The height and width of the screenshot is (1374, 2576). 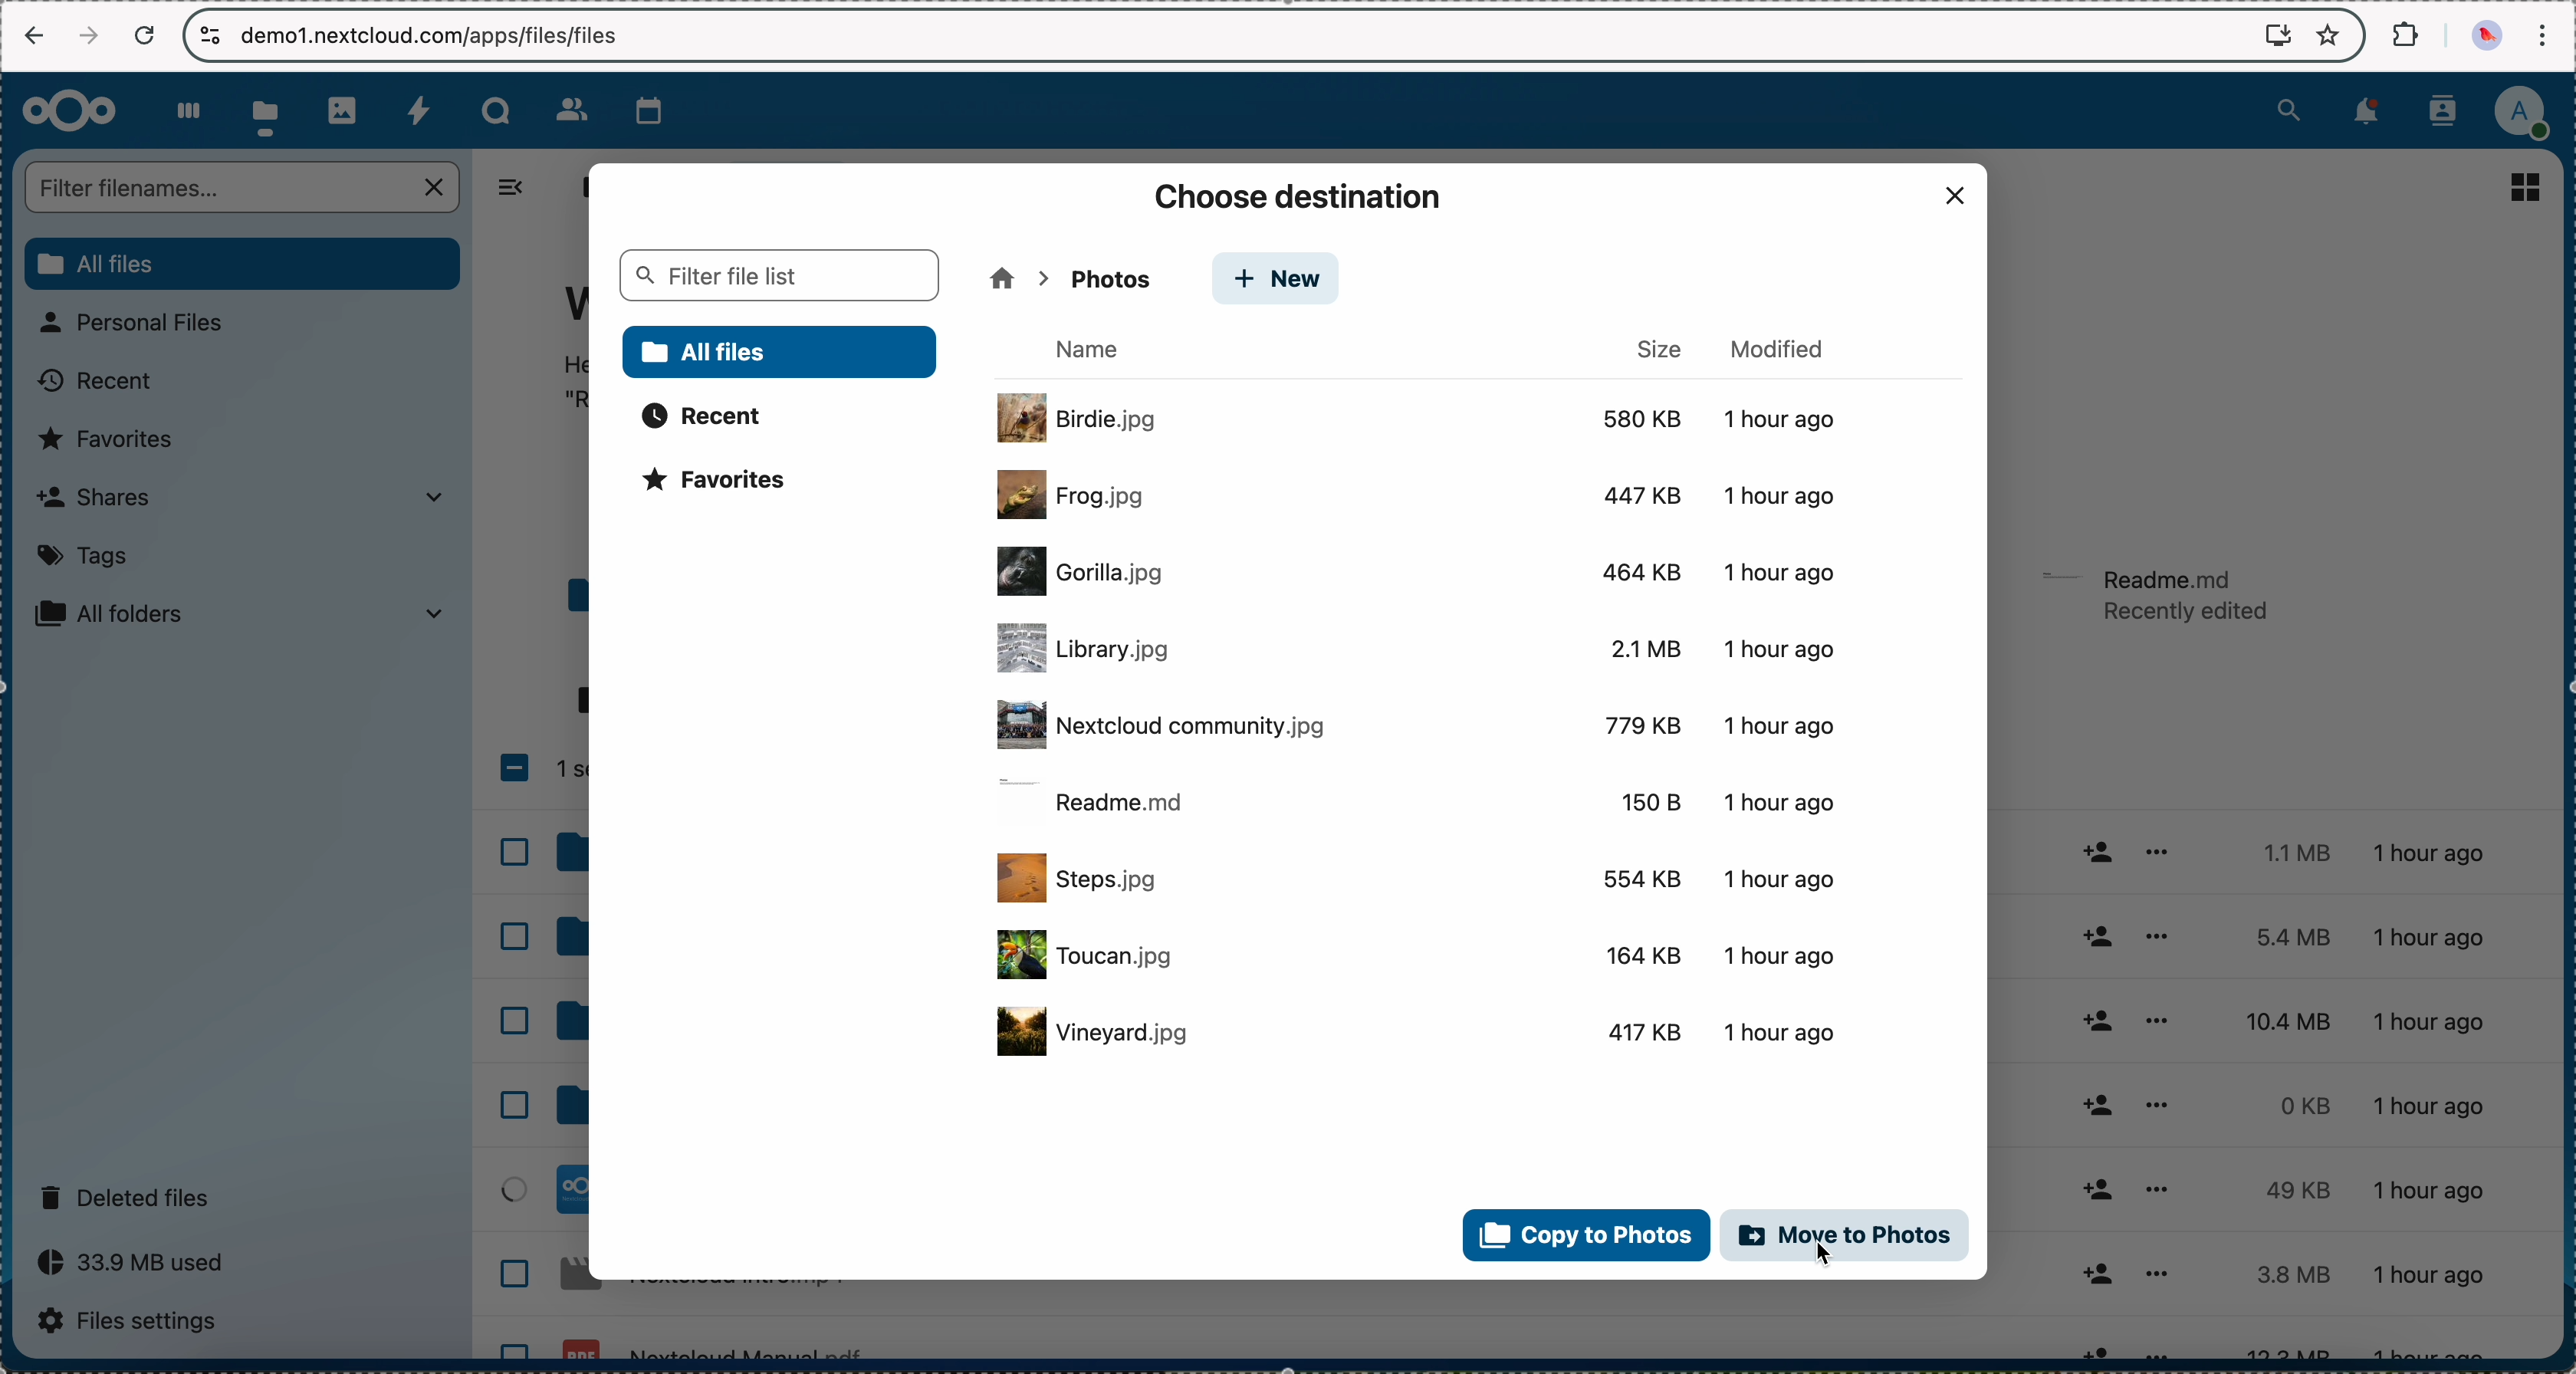 I want to click on user profile, so click(x=2531, y=112).